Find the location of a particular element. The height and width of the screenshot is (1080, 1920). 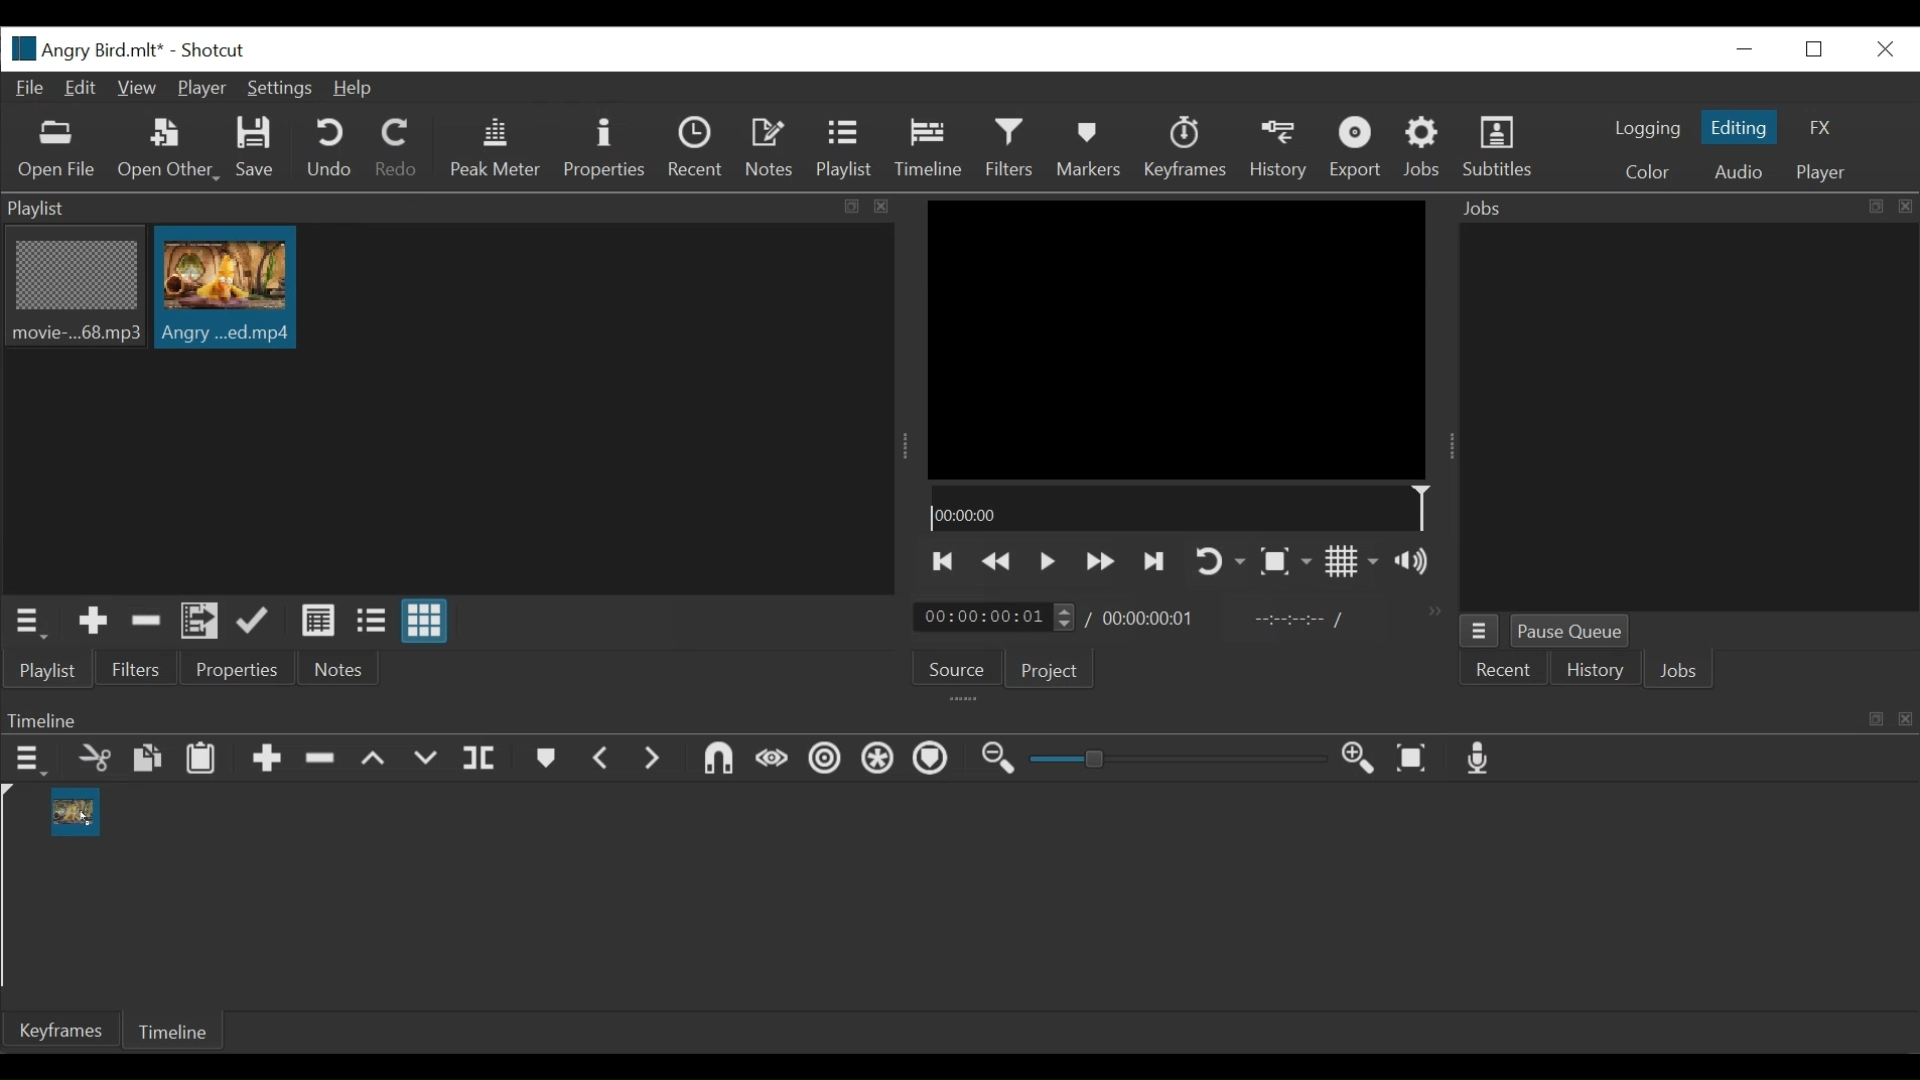

Toggle player looping is located at coordinates (1217, 563).